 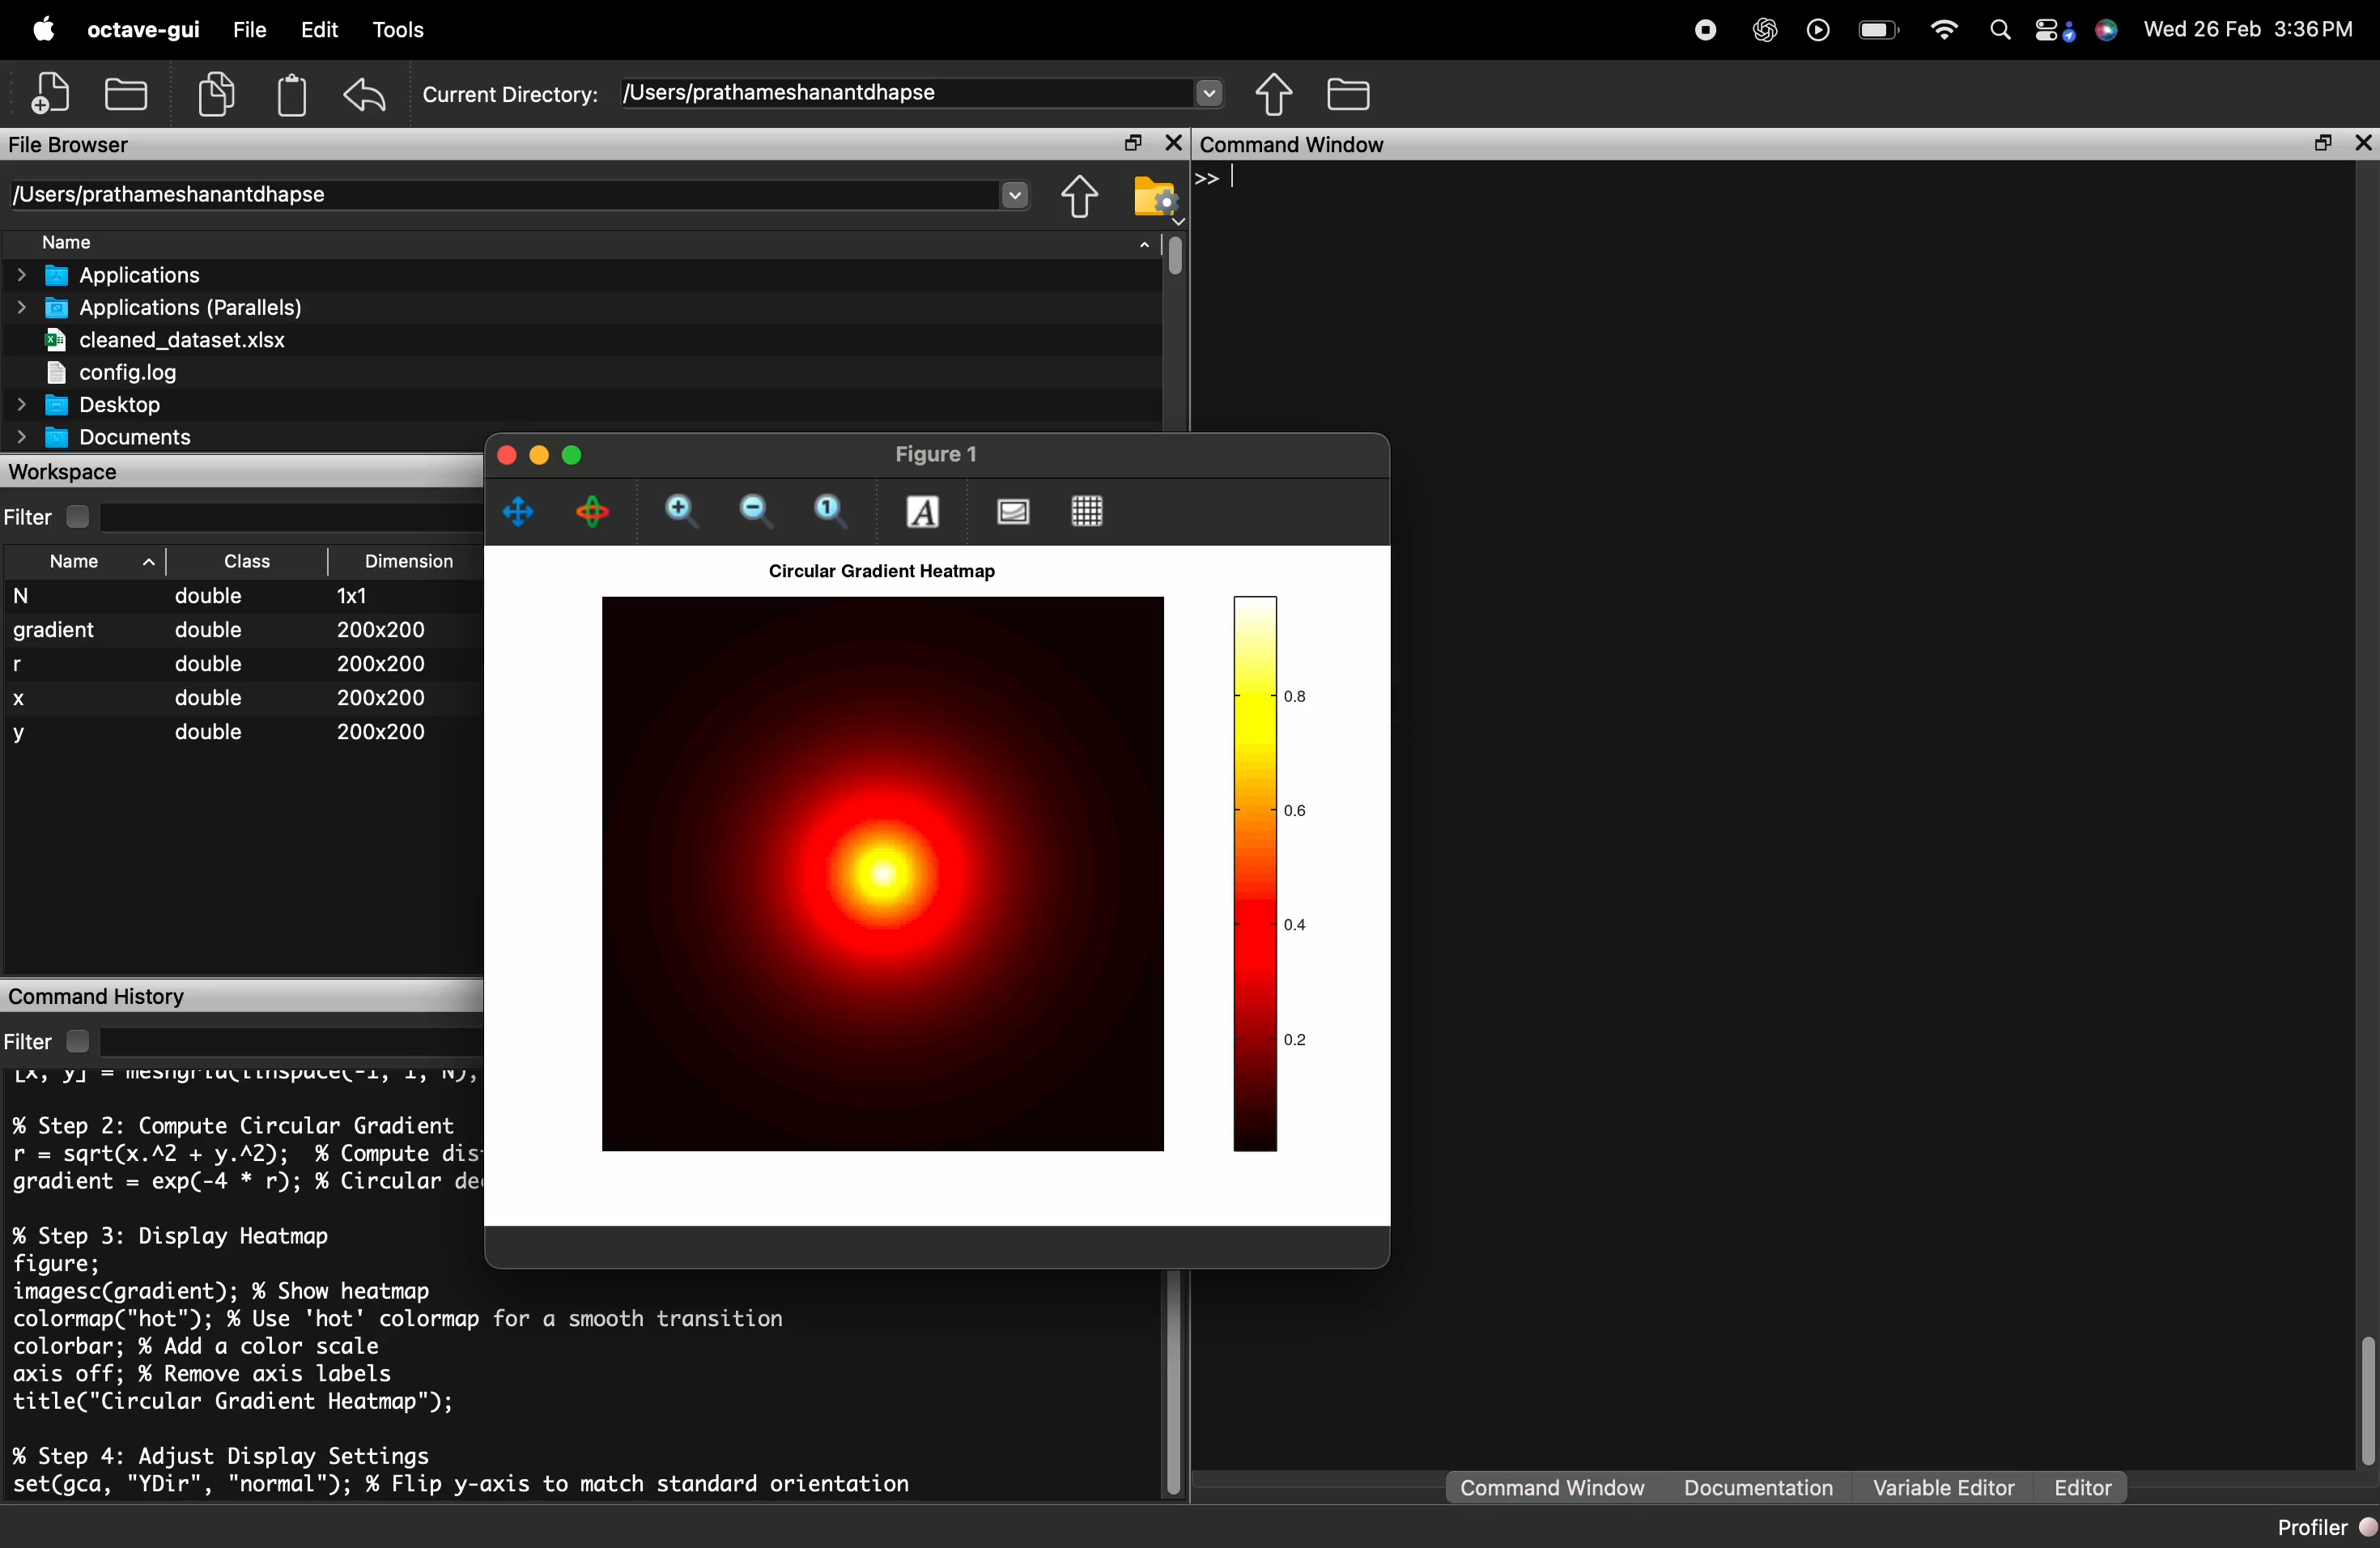 What do you see at coordinates (2360, 144) in the screenshot?
I see `close` at bounding box center [2360, 144].